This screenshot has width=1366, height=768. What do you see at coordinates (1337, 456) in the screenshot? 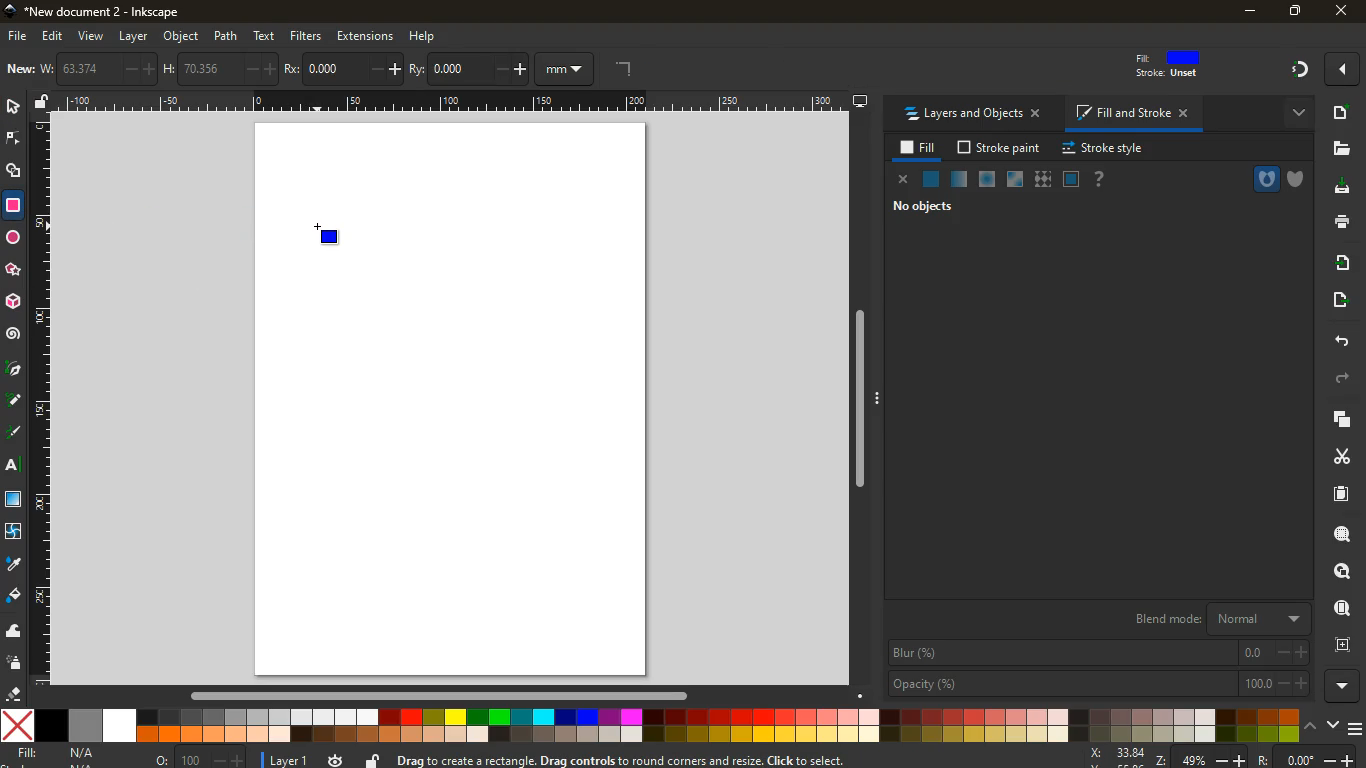
I see `cut` at bounding box center [1337, 456].